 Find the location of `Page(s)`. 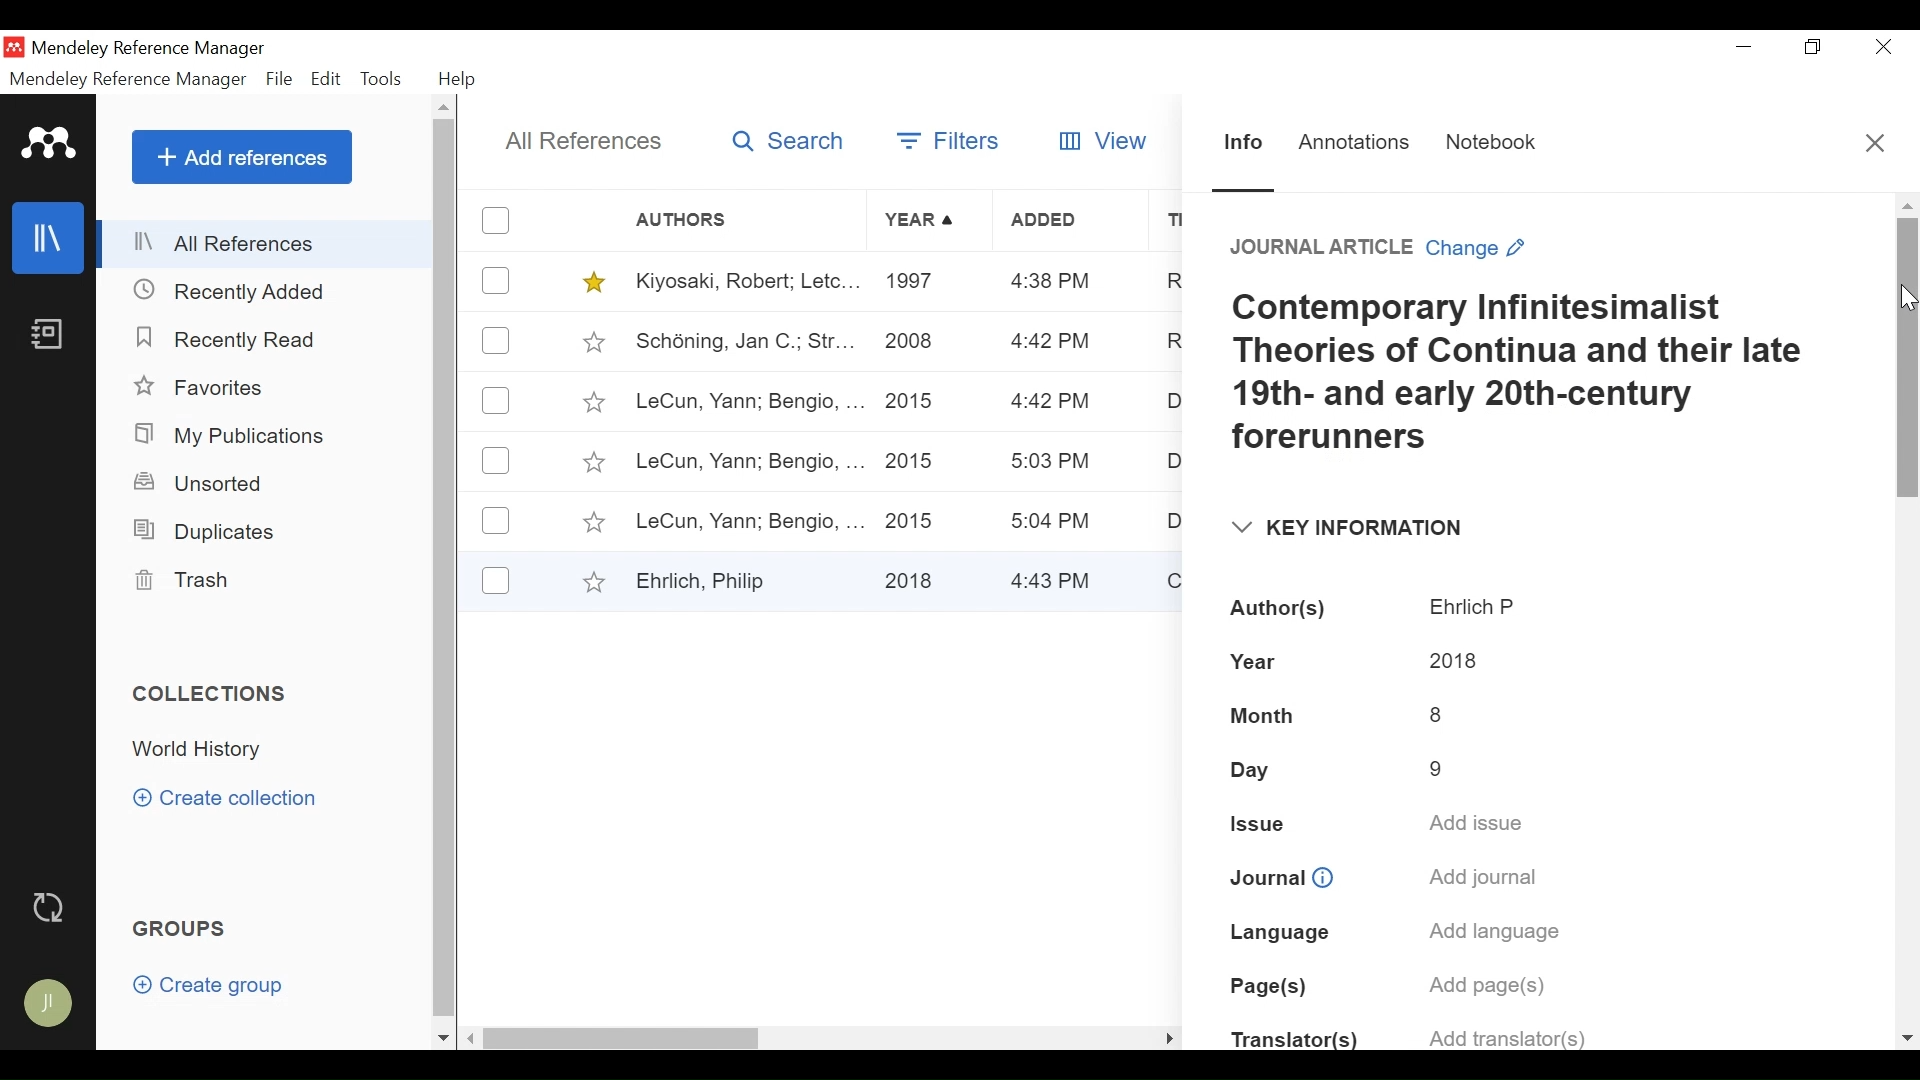

Page(s) is located at coordinates (1270, 989).